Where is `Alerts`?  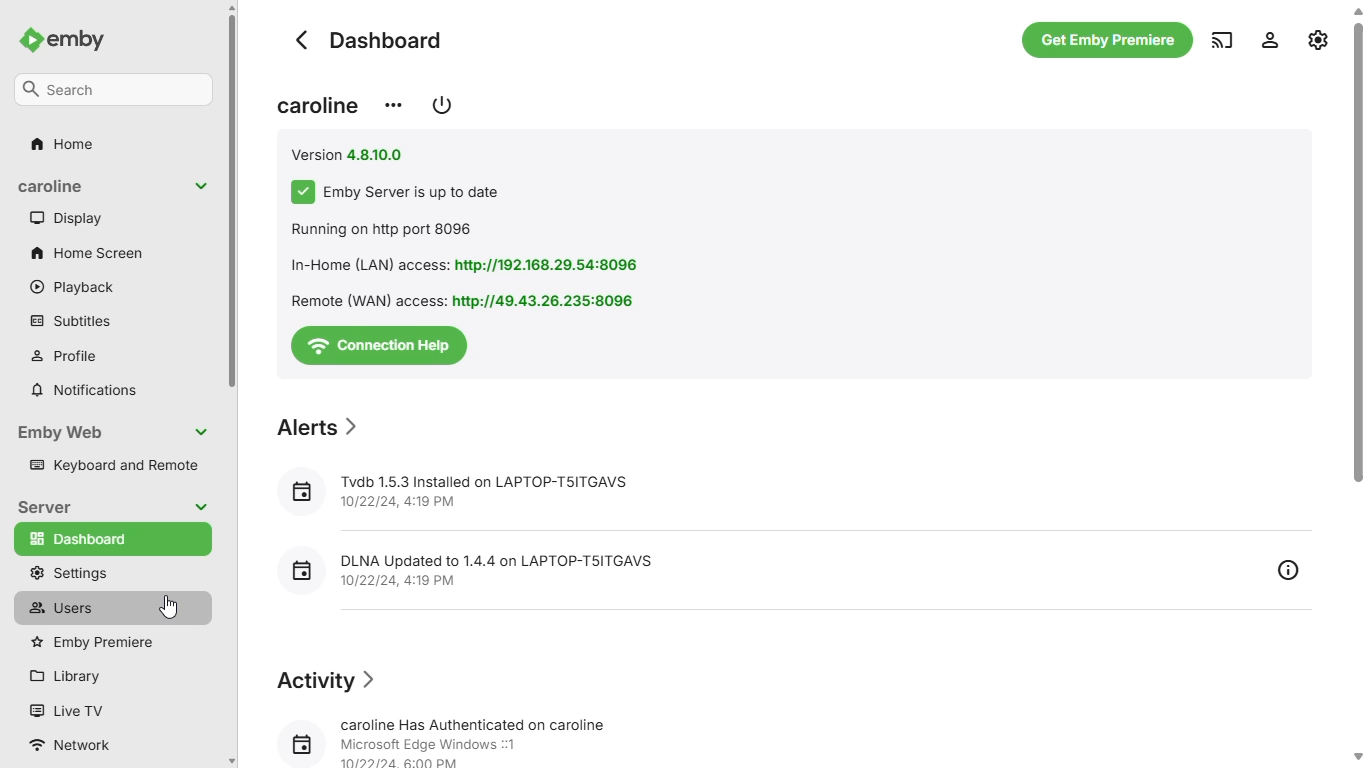 Alerts is located at coordinates (319, 427).